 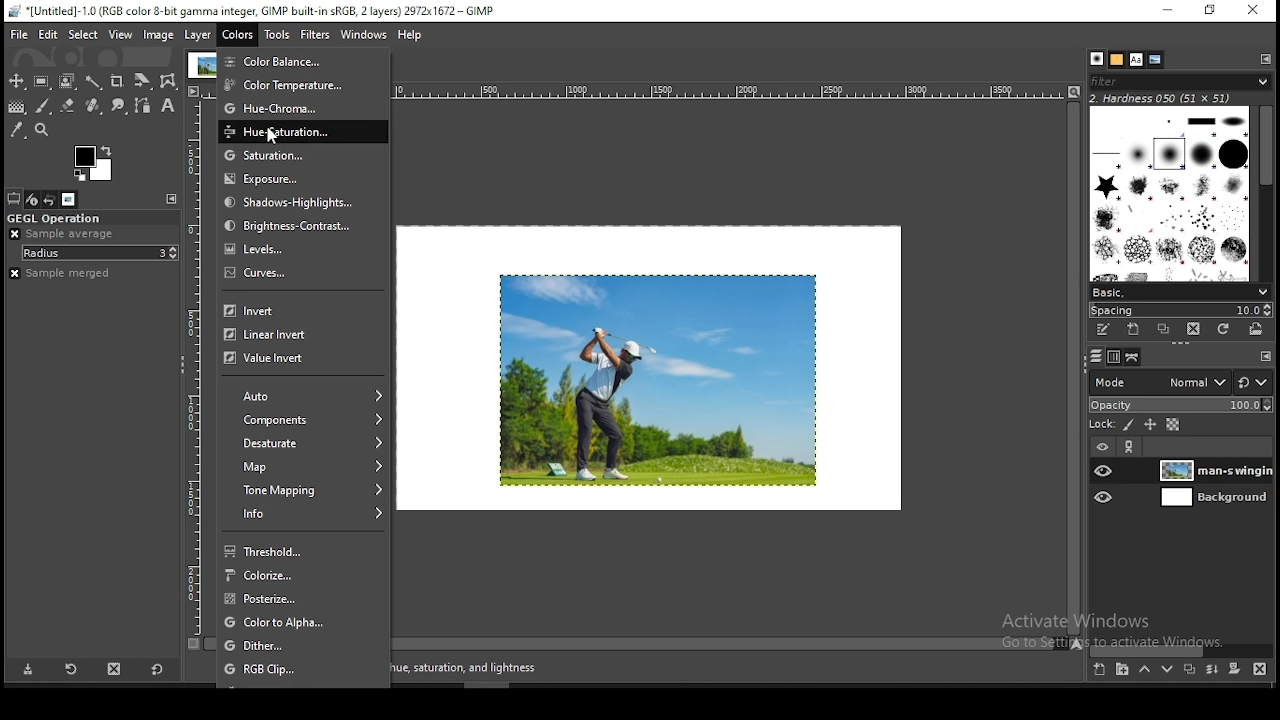 I want to click on image, so click(x=660, y=380).